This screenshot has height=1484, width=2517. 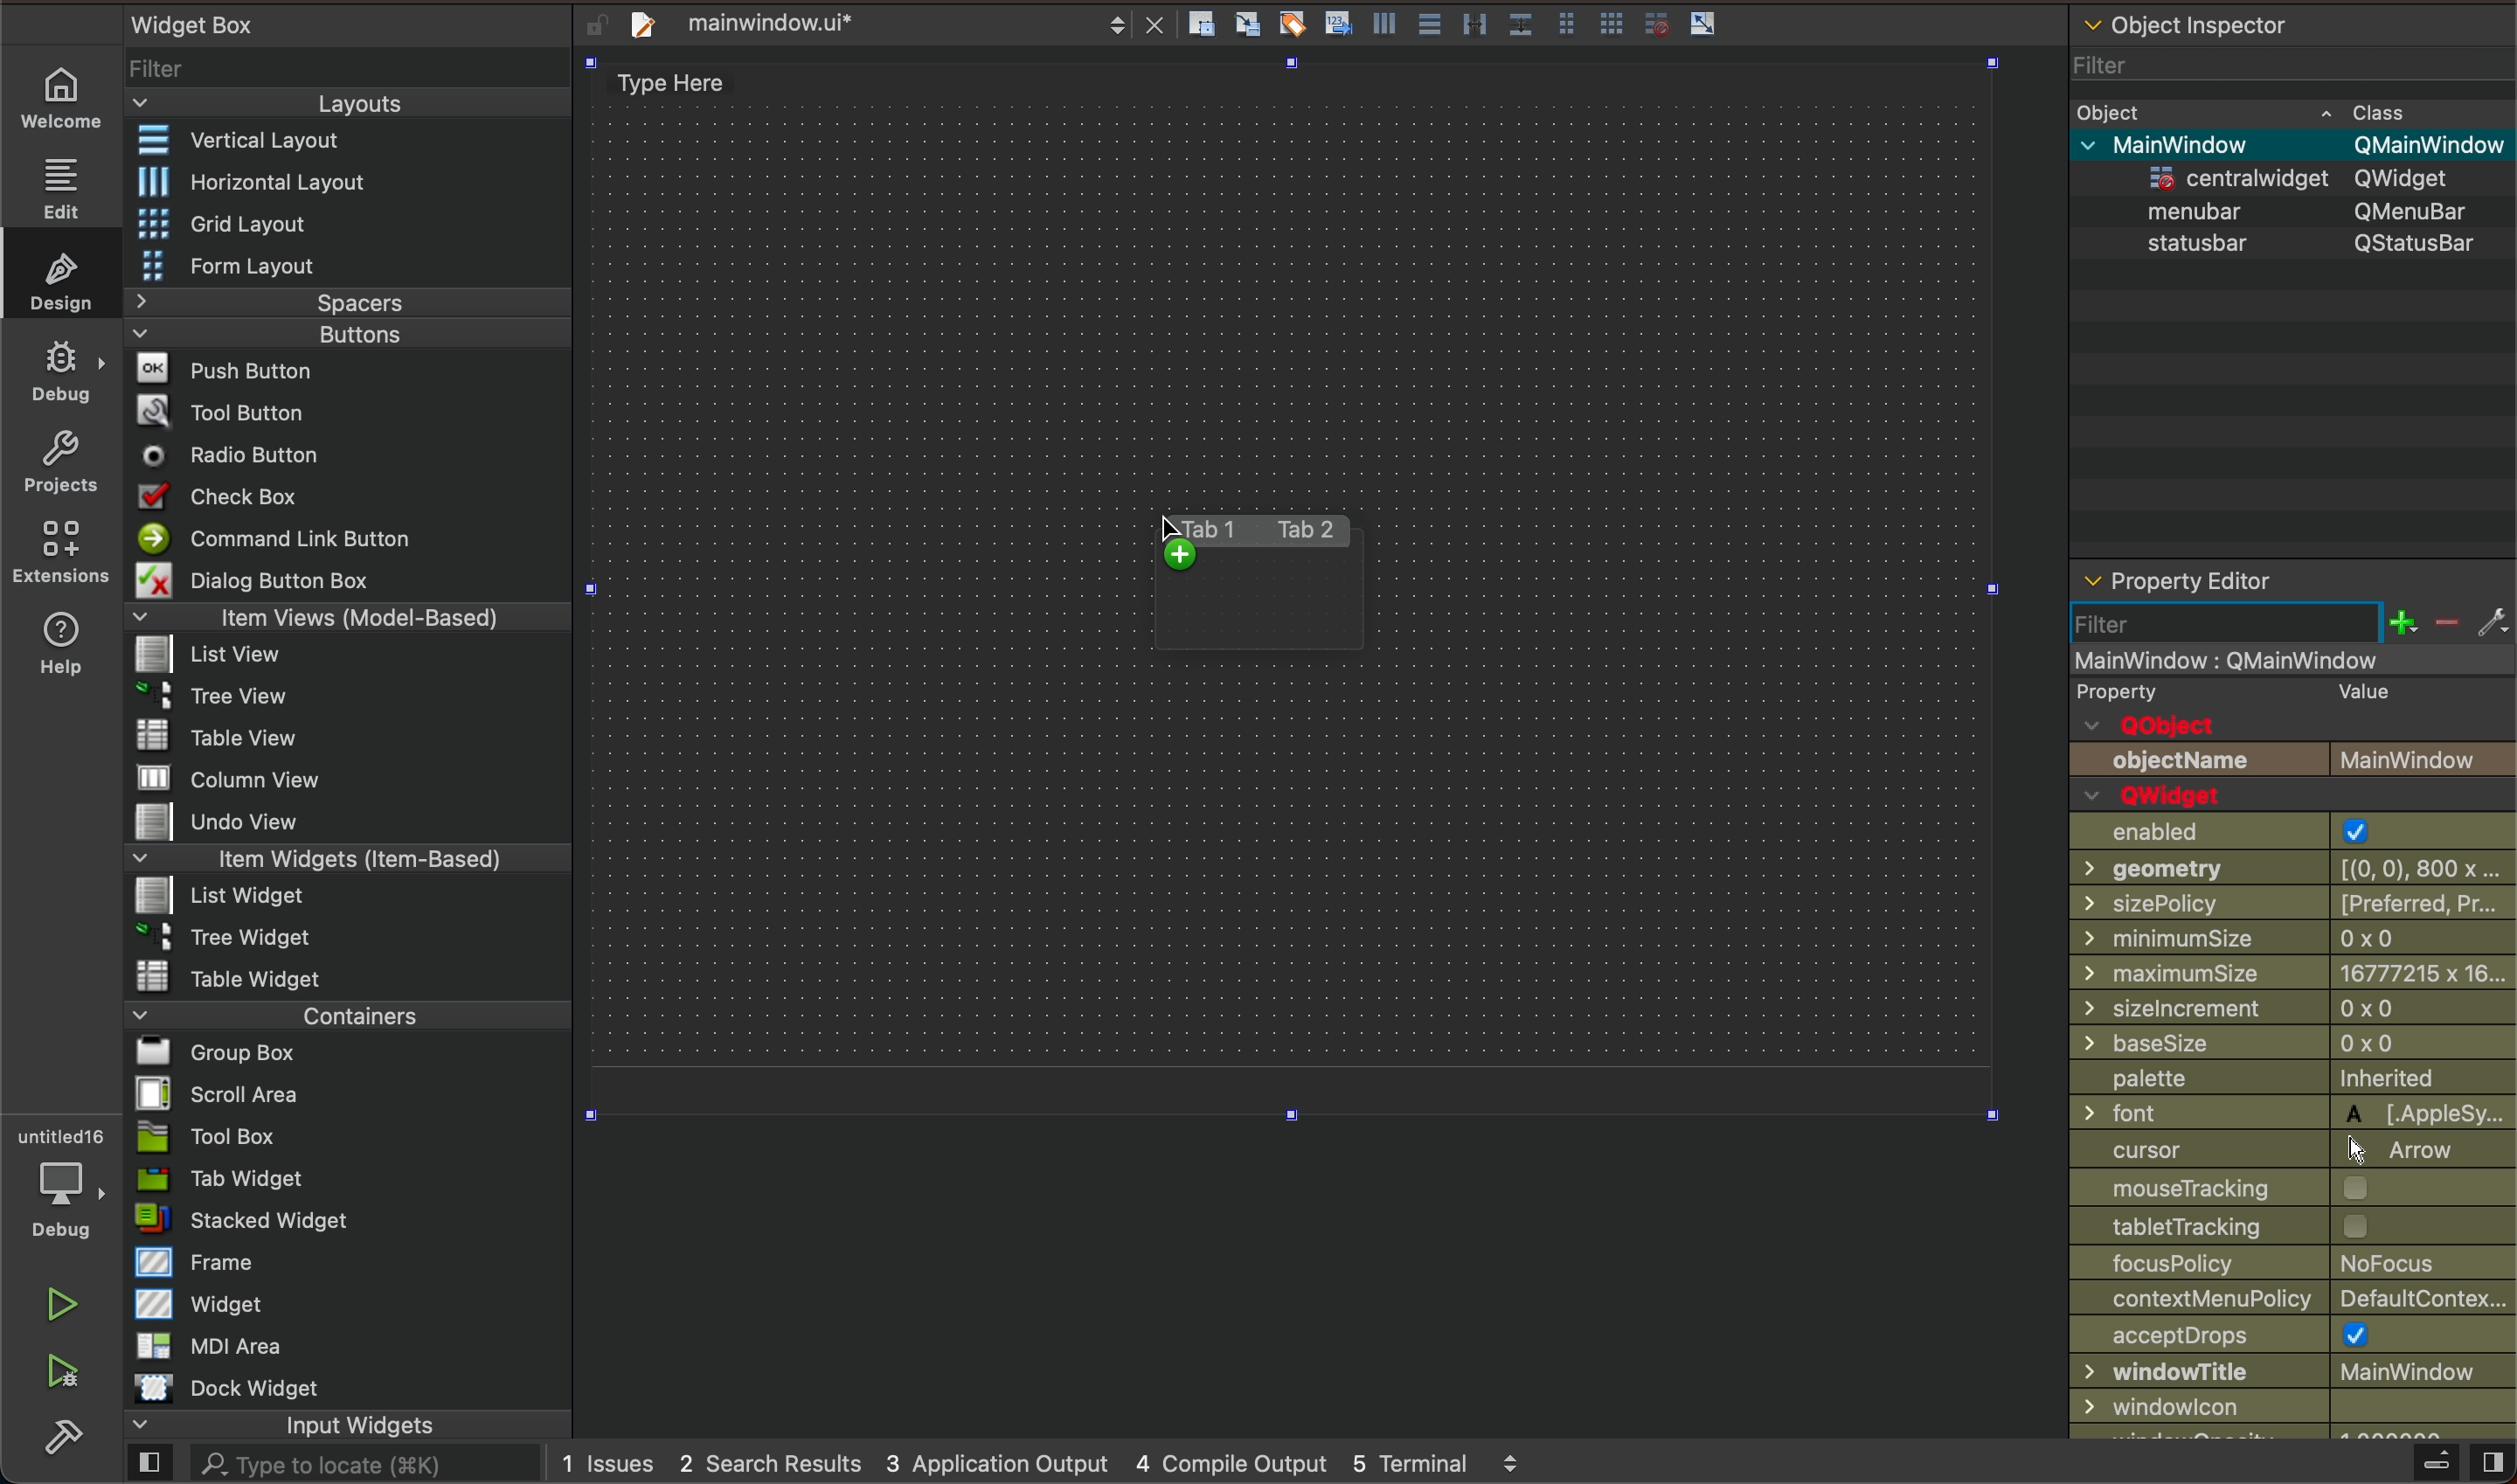 What do you see at coordinates (2296, 1265) in the screenshot?
I see `focus` at bounding box center [2296, 1265].